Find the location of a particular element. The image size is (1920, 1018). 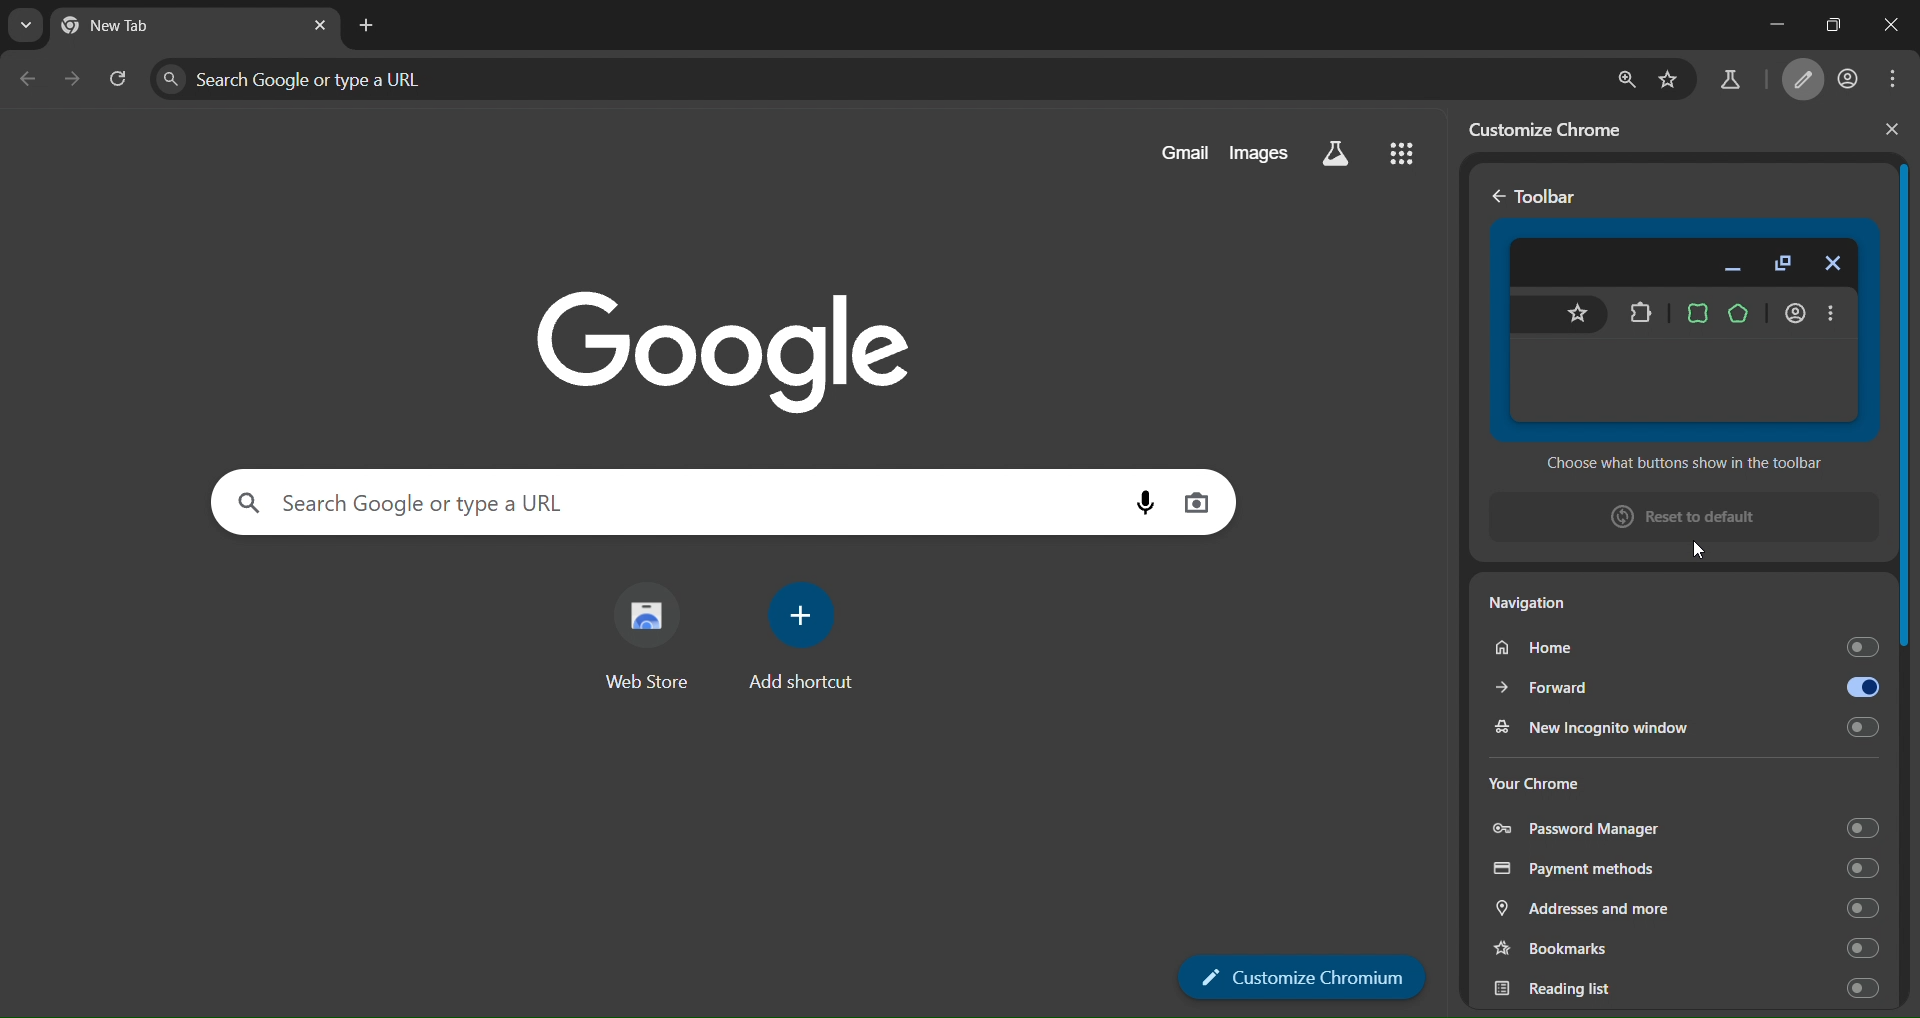

customize chromium is located at coordinates (1802, 81).